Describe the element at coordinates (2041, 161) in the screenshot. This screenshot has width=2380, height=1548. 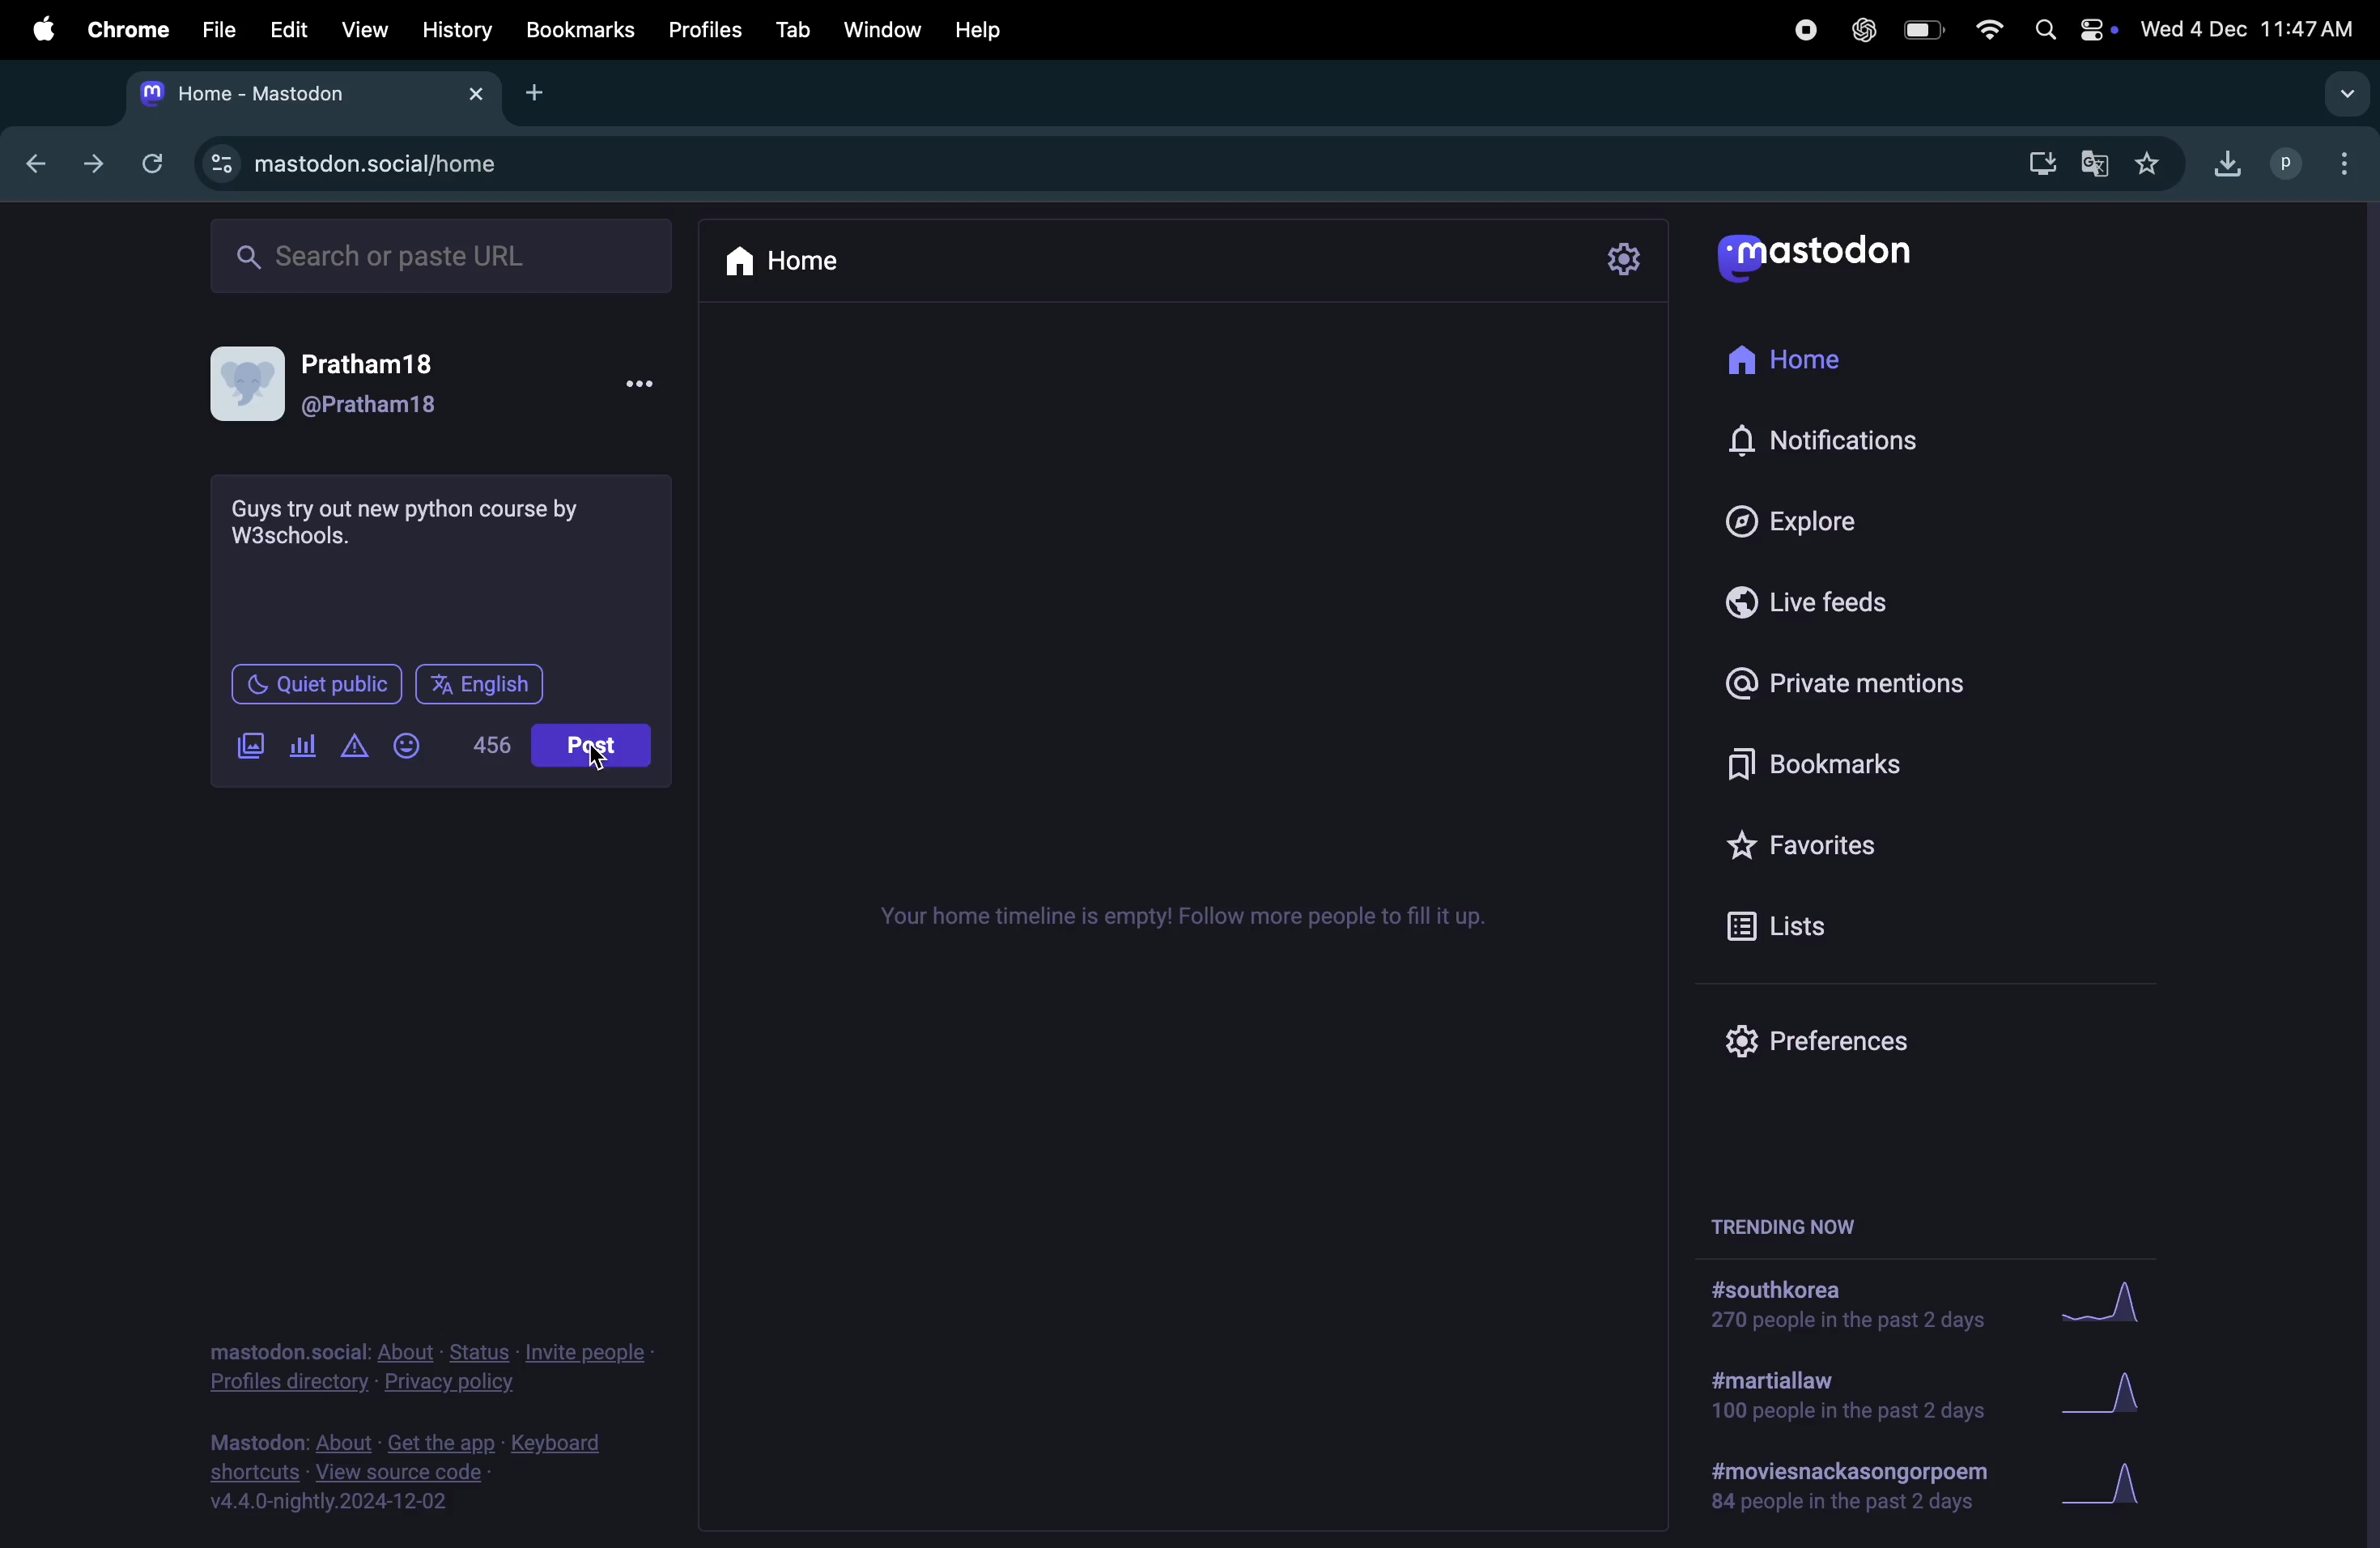
I see `downloads` at that location.